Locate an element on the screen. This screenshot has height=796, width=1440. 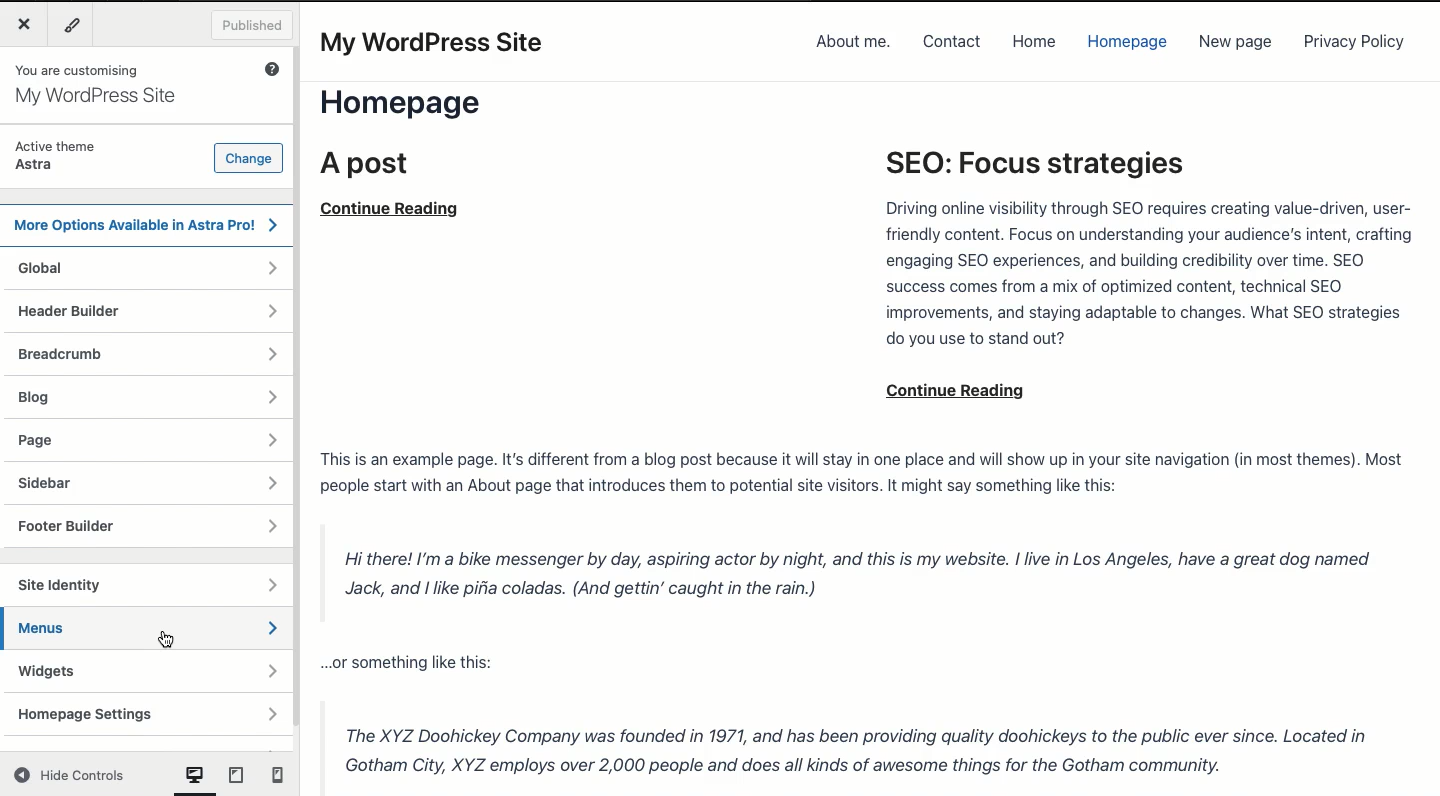
Contact is located at coordinates (951, 43).